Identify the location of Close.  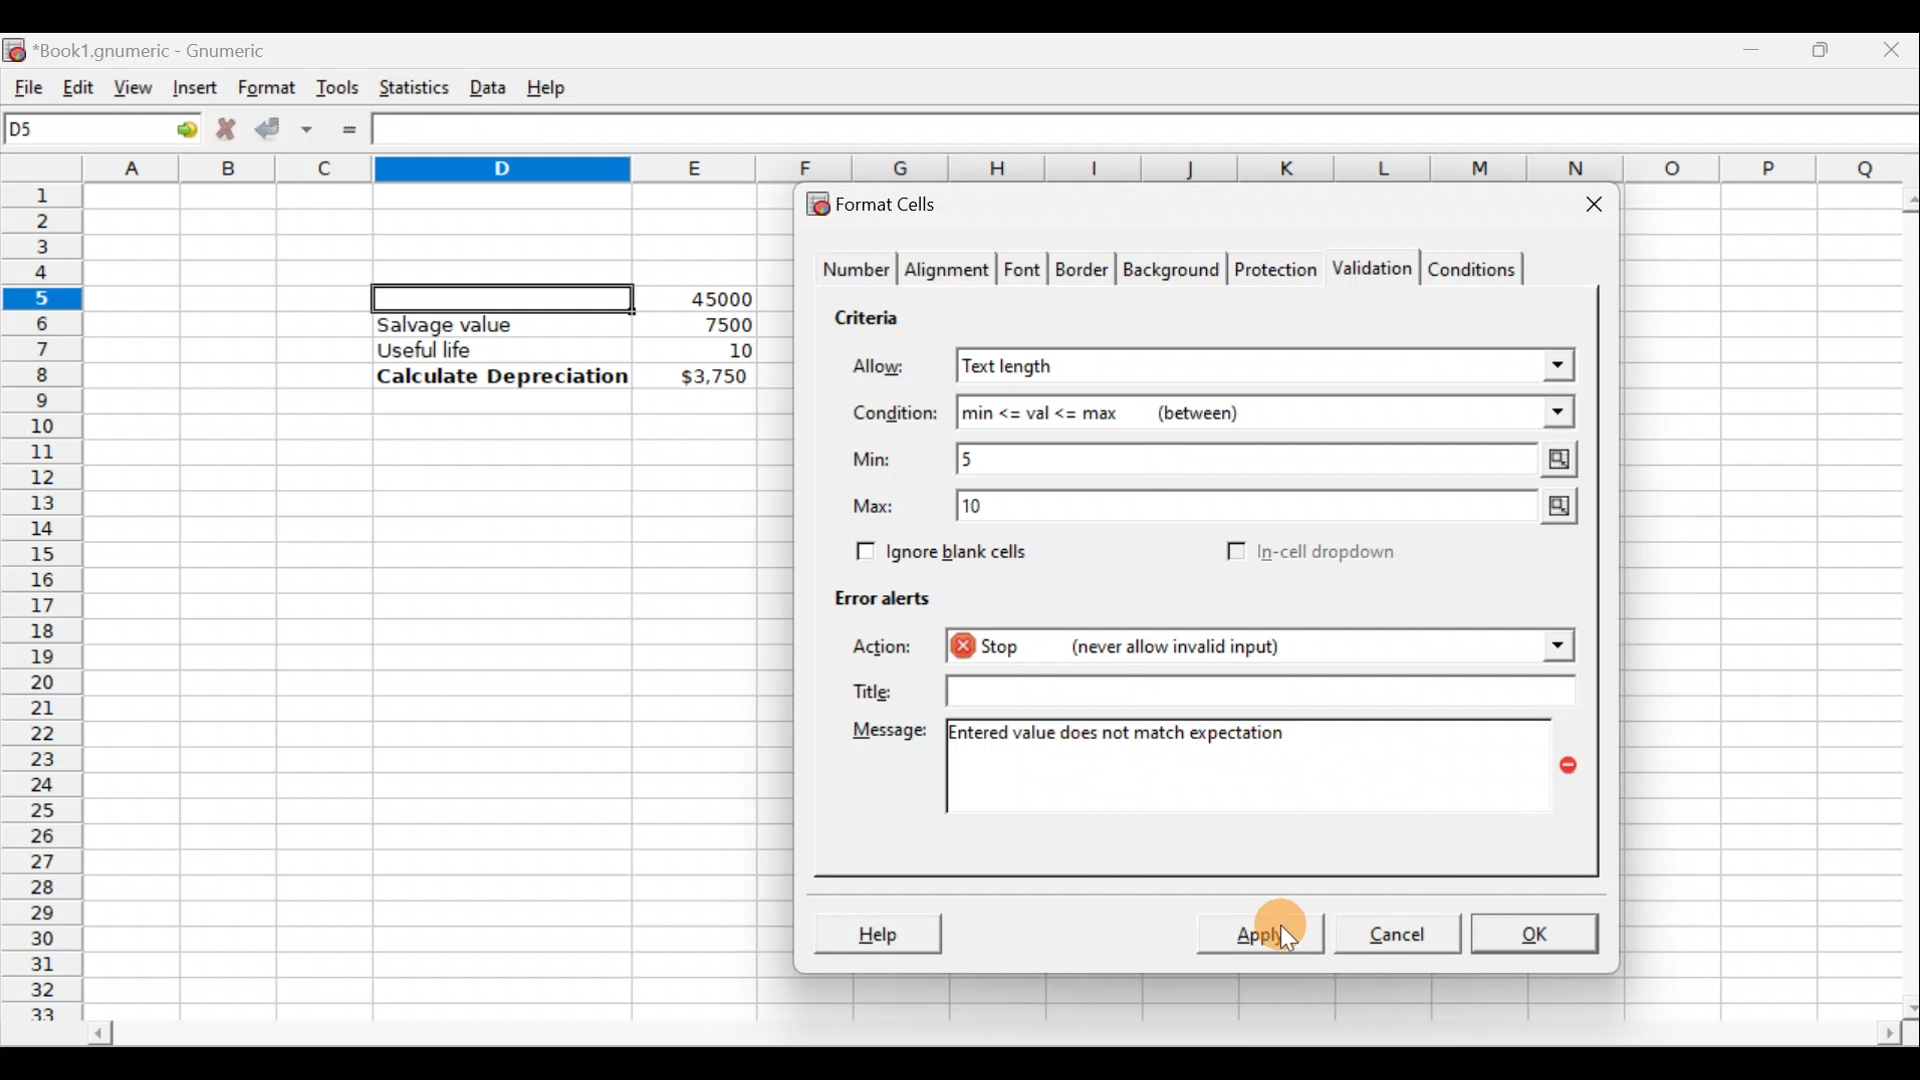
(1585, 208).